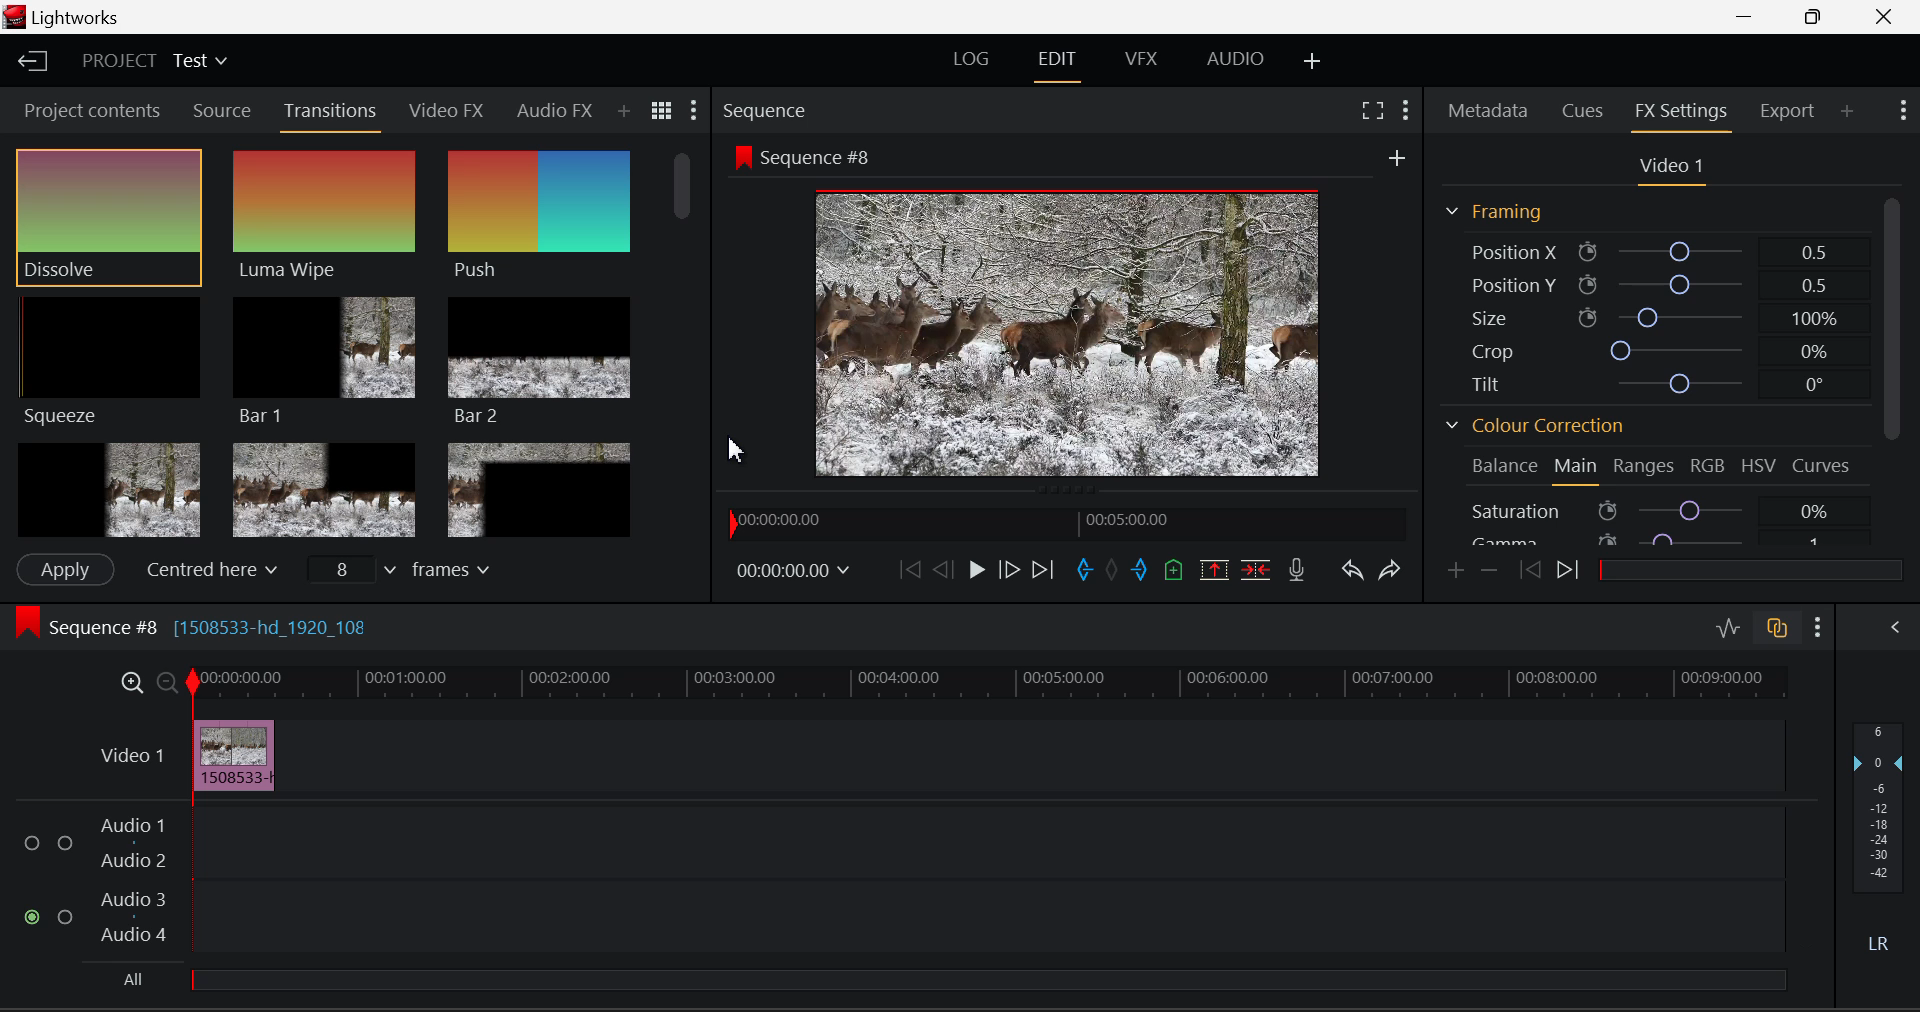  Describe the element at coordinates (1652, 542) in the screenshot. I see `Gamma` at that location.